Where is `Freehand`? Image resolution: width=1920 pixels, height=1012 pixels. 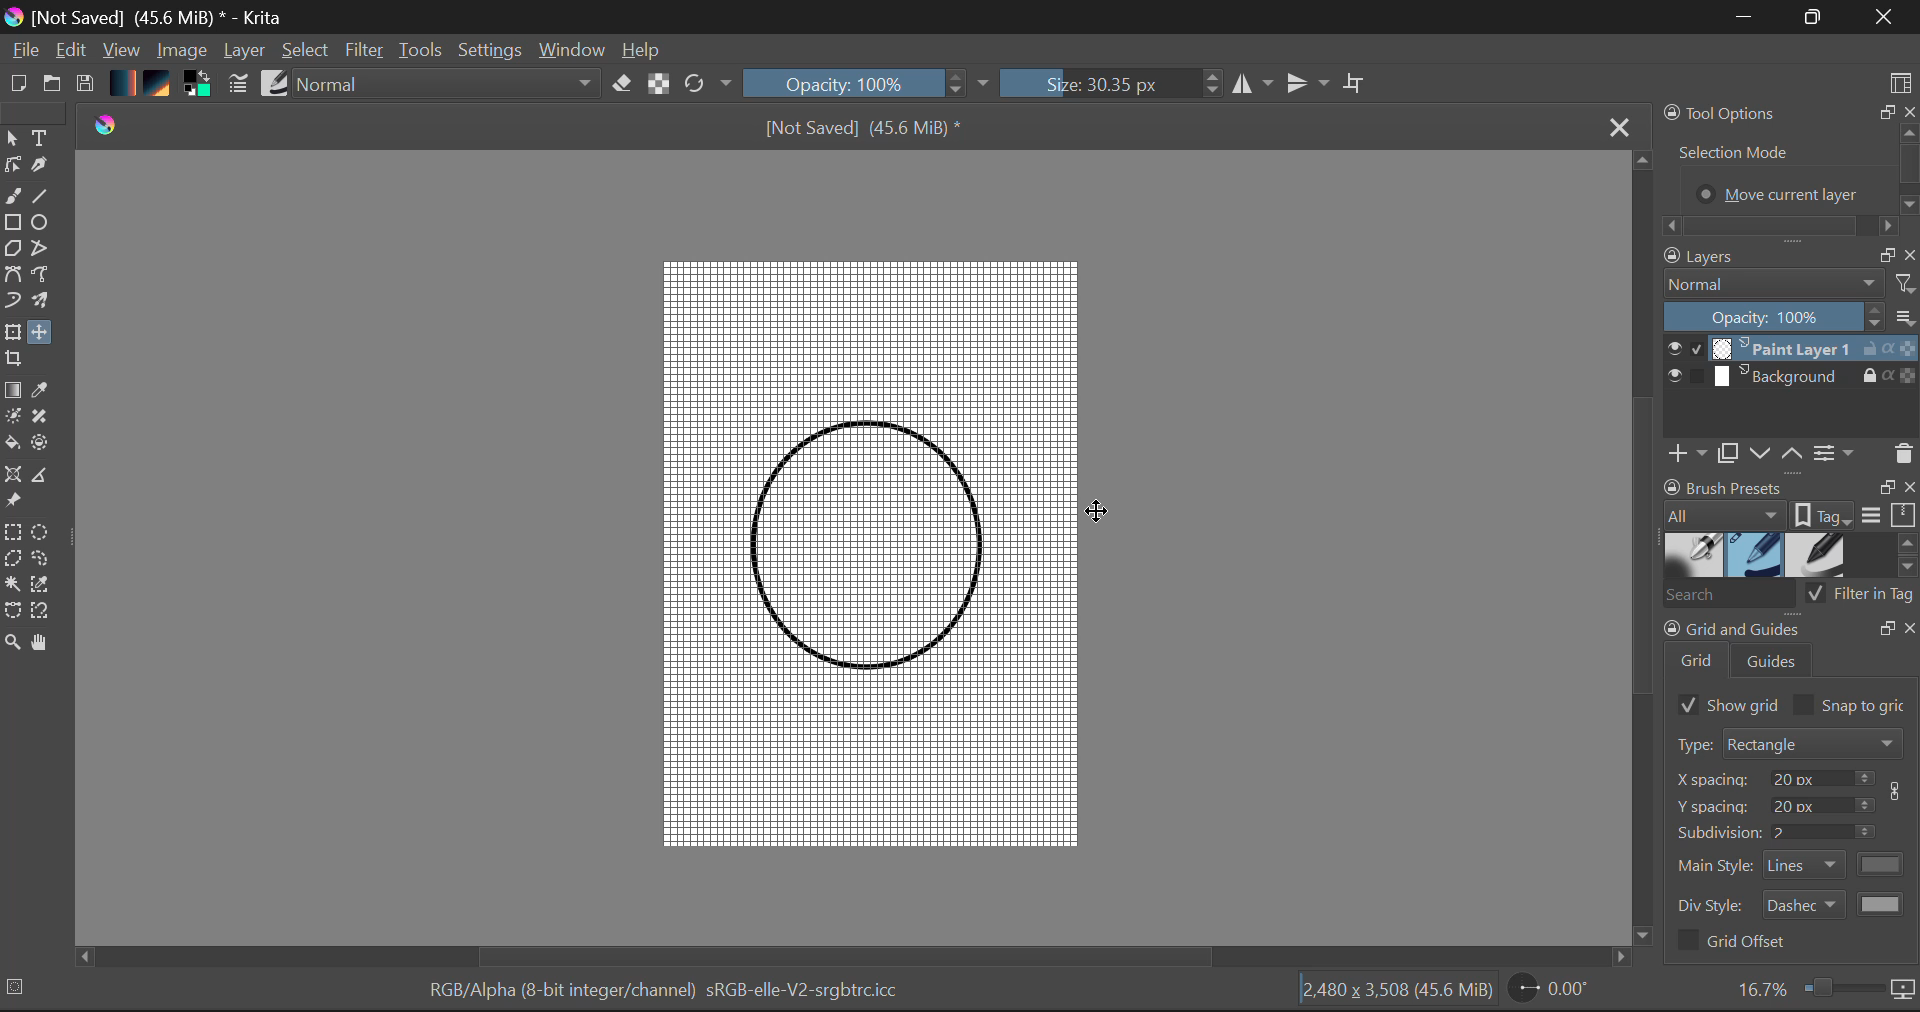 Freehand is located at coordinates (12, 197).